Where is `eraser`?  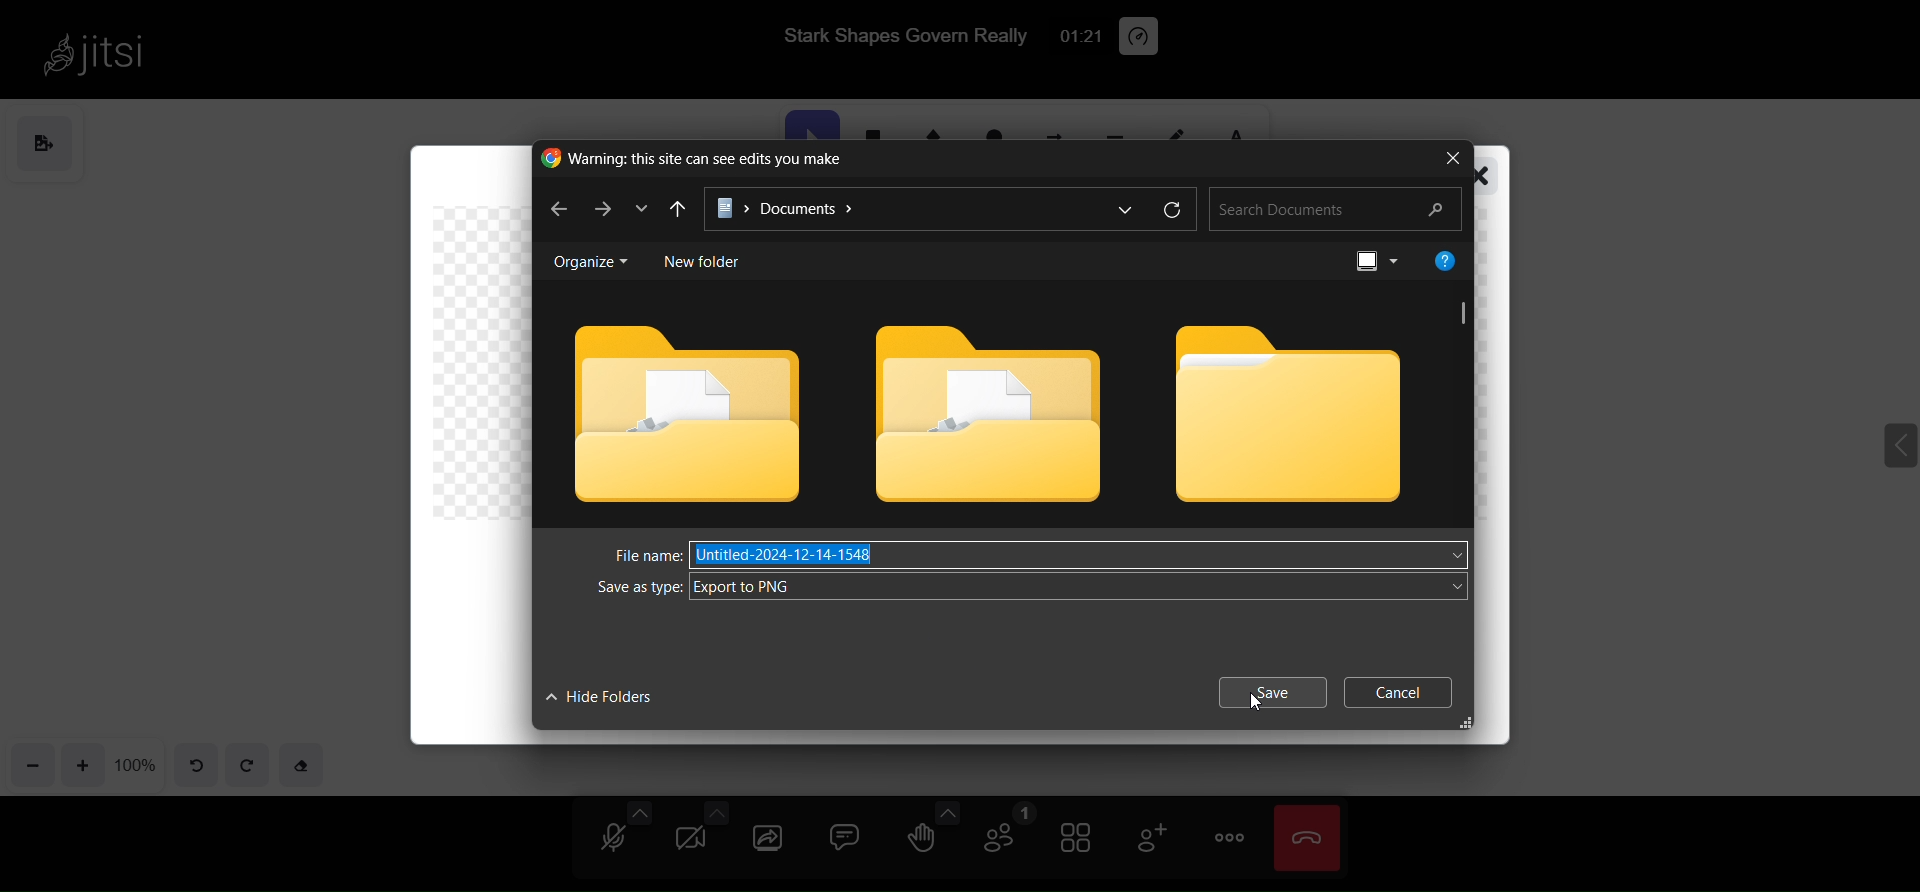
eraser is located at coordinates (304, 766).